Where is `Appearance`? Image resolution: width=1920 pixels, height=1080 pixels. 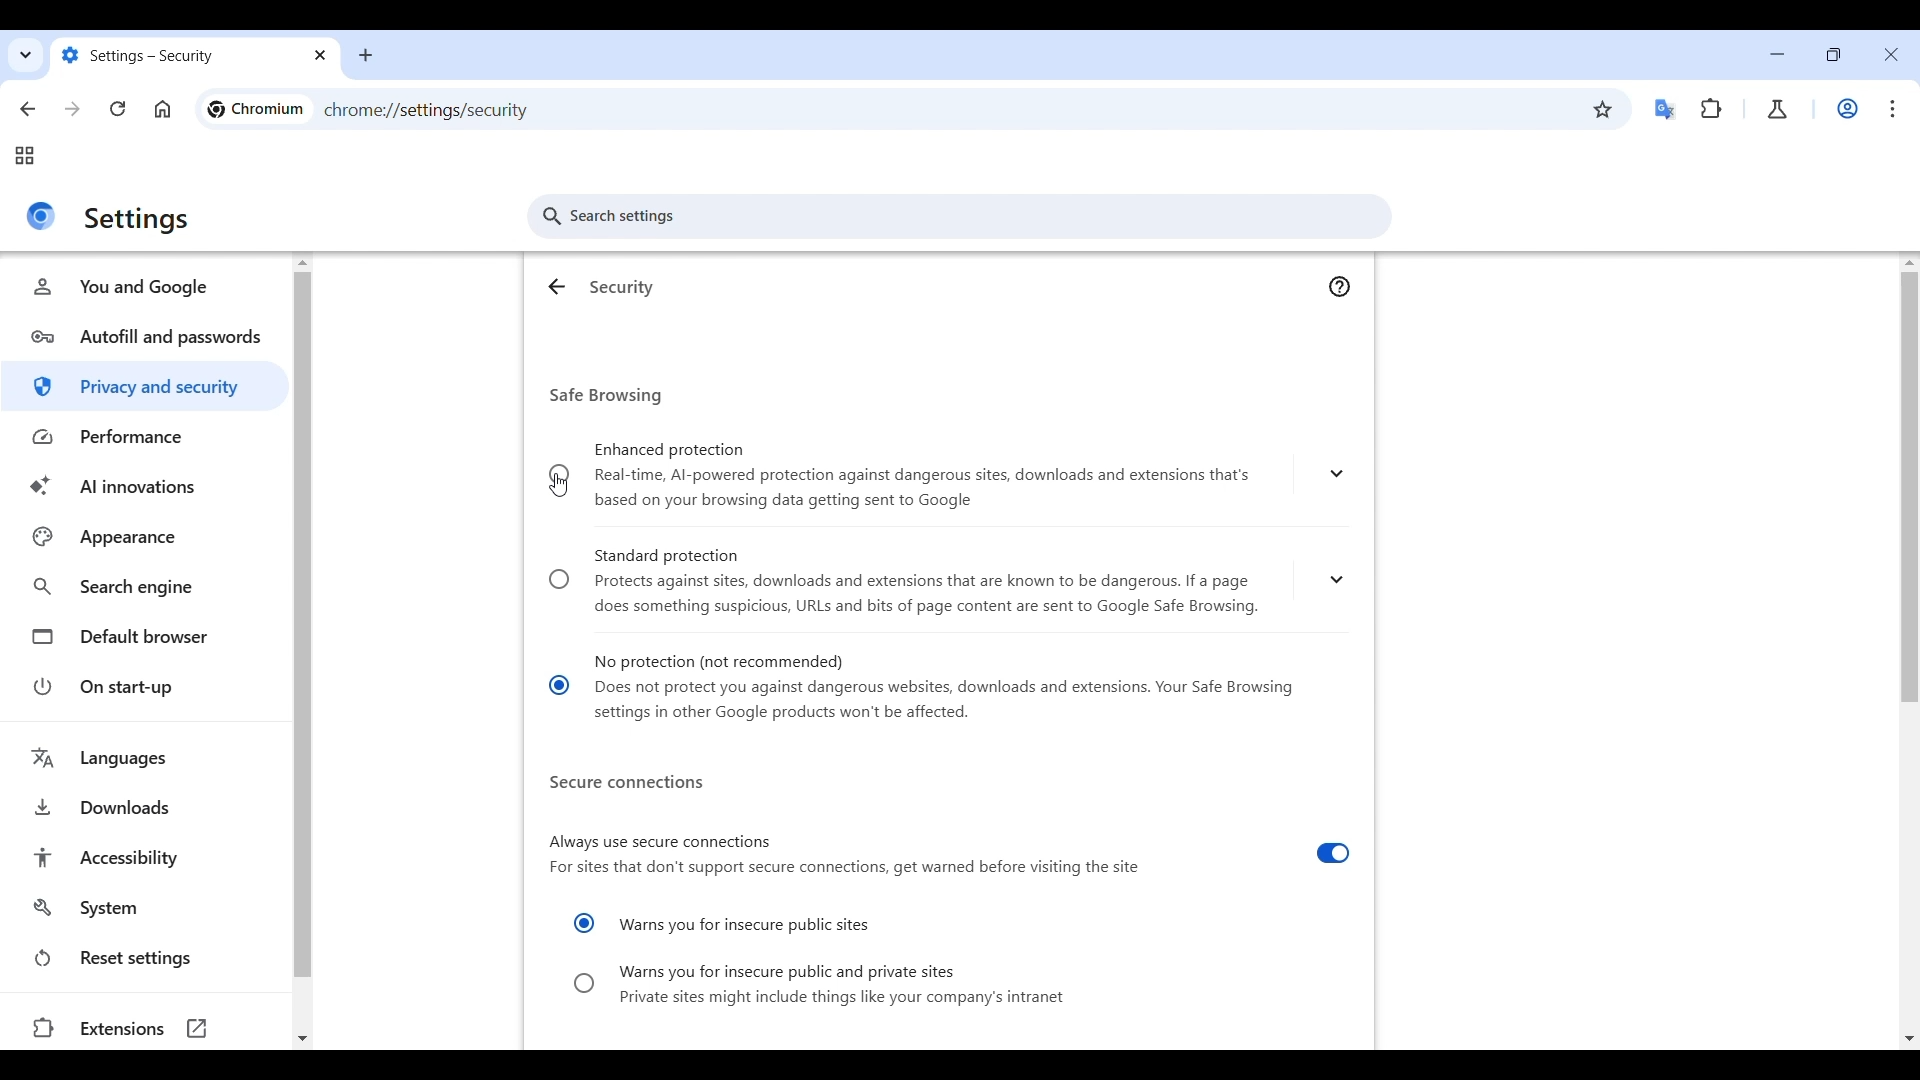
Appearance is located at coordinates (146, 536).